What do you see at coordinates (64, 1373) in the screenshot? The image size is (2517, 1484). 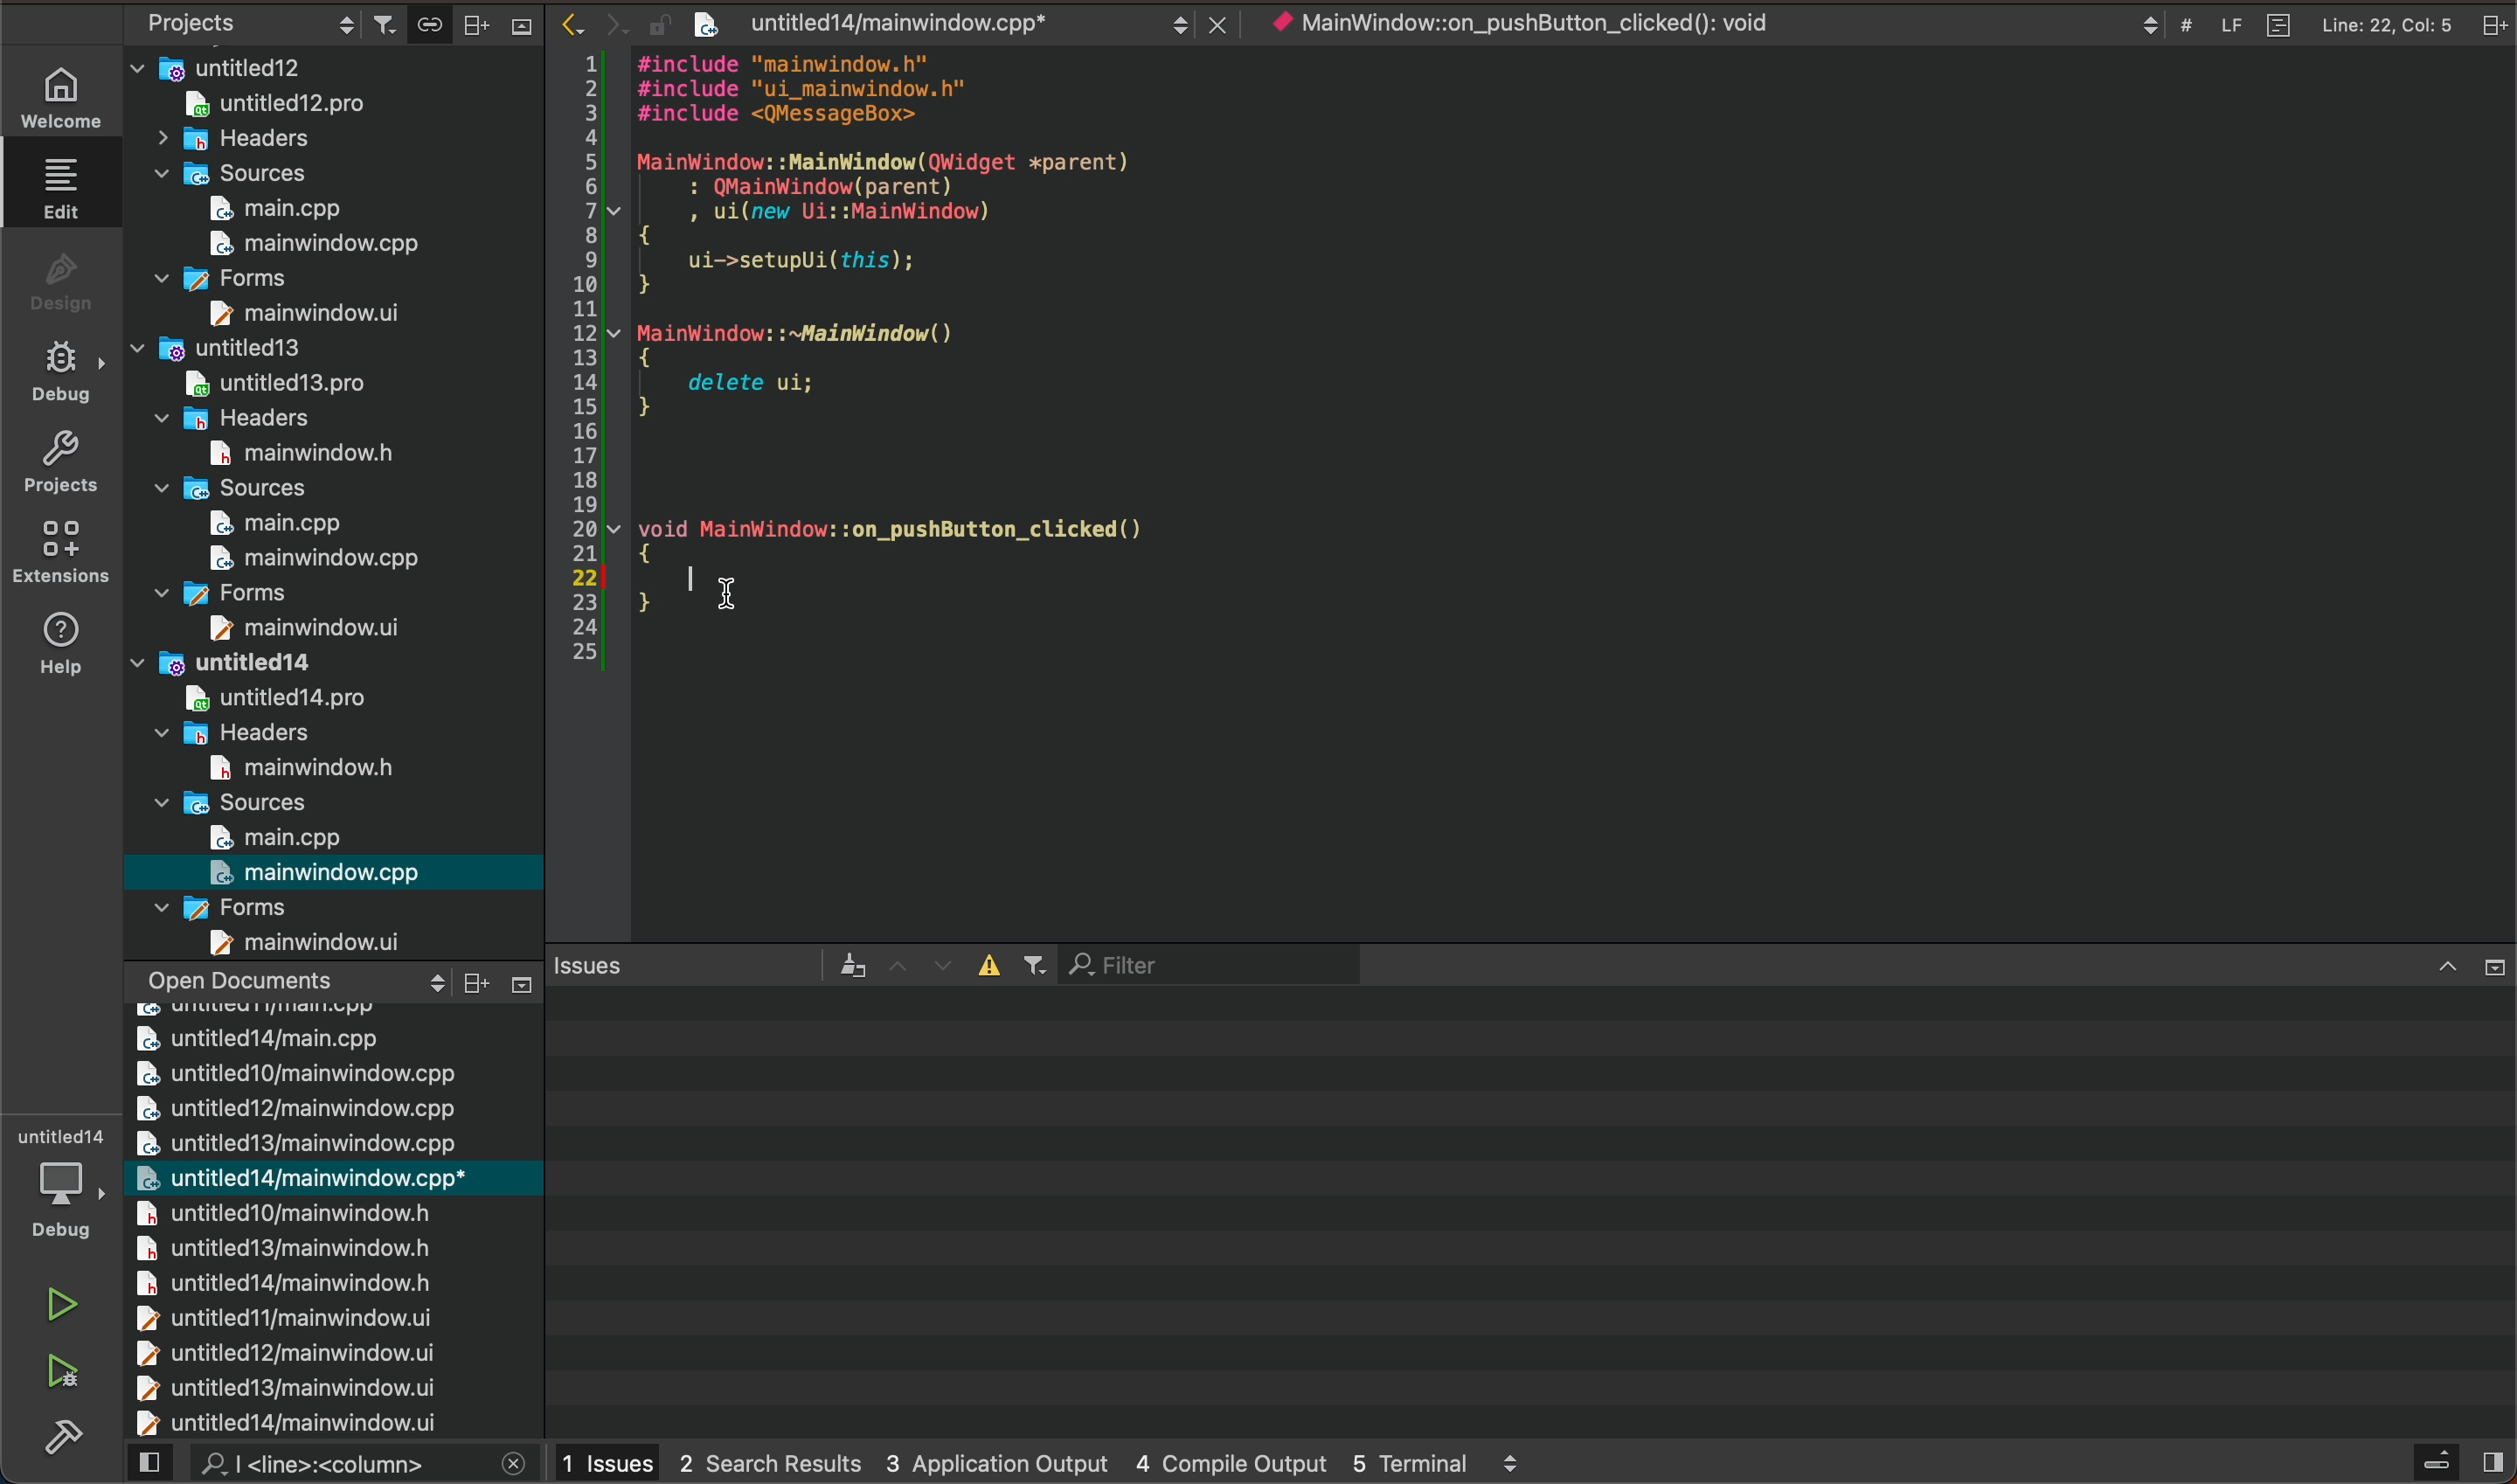 I see `run and debug` at bounding box center [64, 1373].